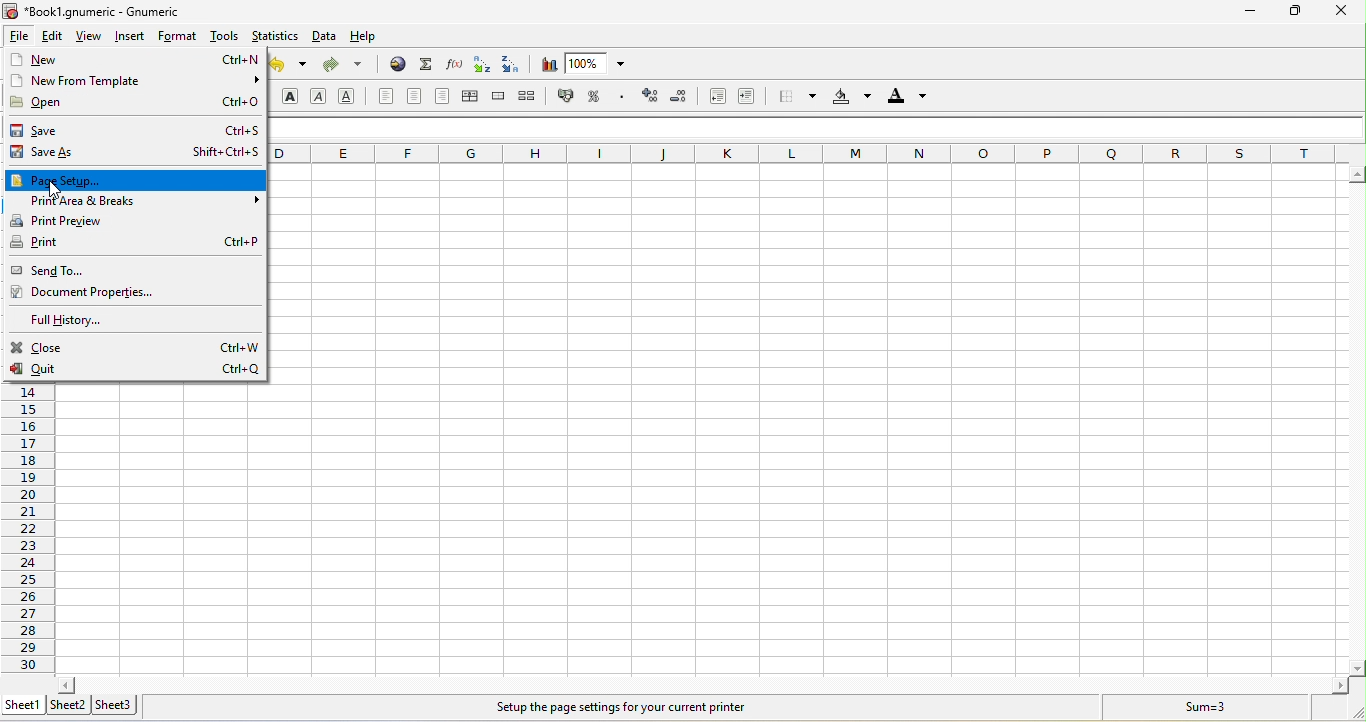 The image size is (1366, 722). I want to click on set the format of the selected cells, so click(624, 100).